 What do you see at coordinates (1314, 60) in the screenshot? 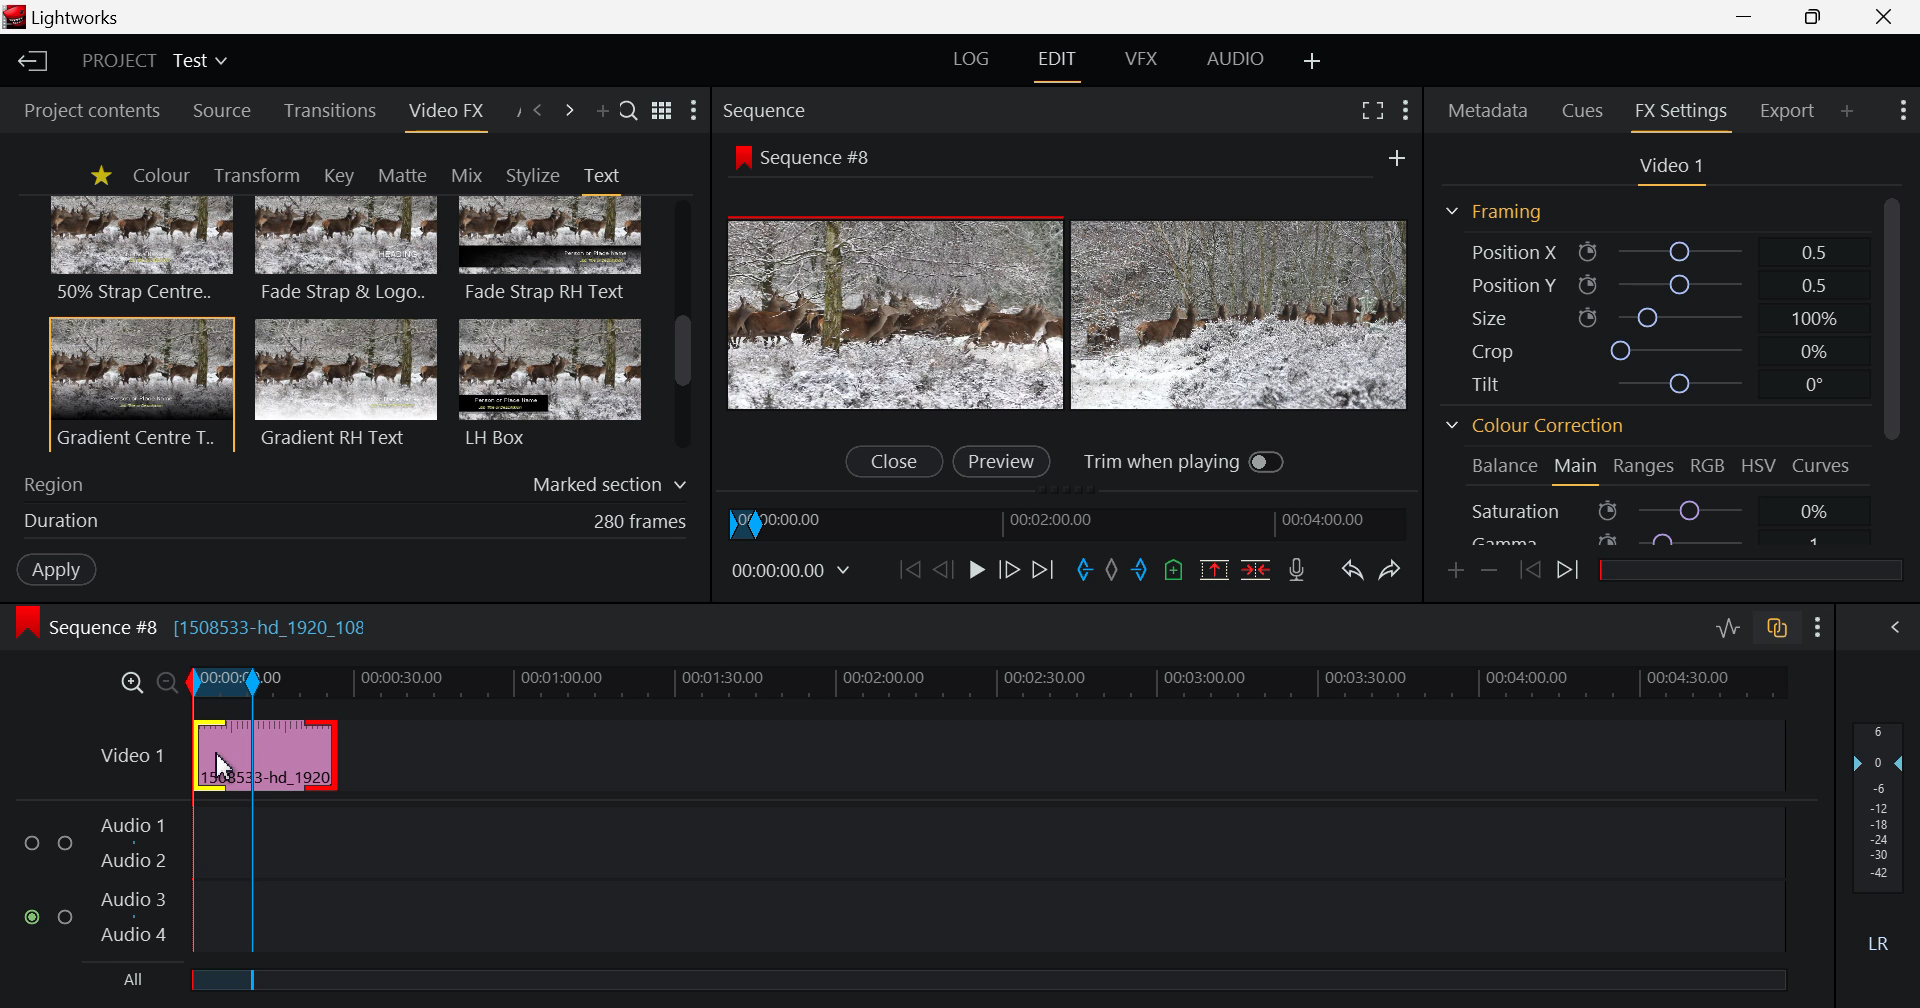
I see `Add Layout` at bounding box center [1314, 60].